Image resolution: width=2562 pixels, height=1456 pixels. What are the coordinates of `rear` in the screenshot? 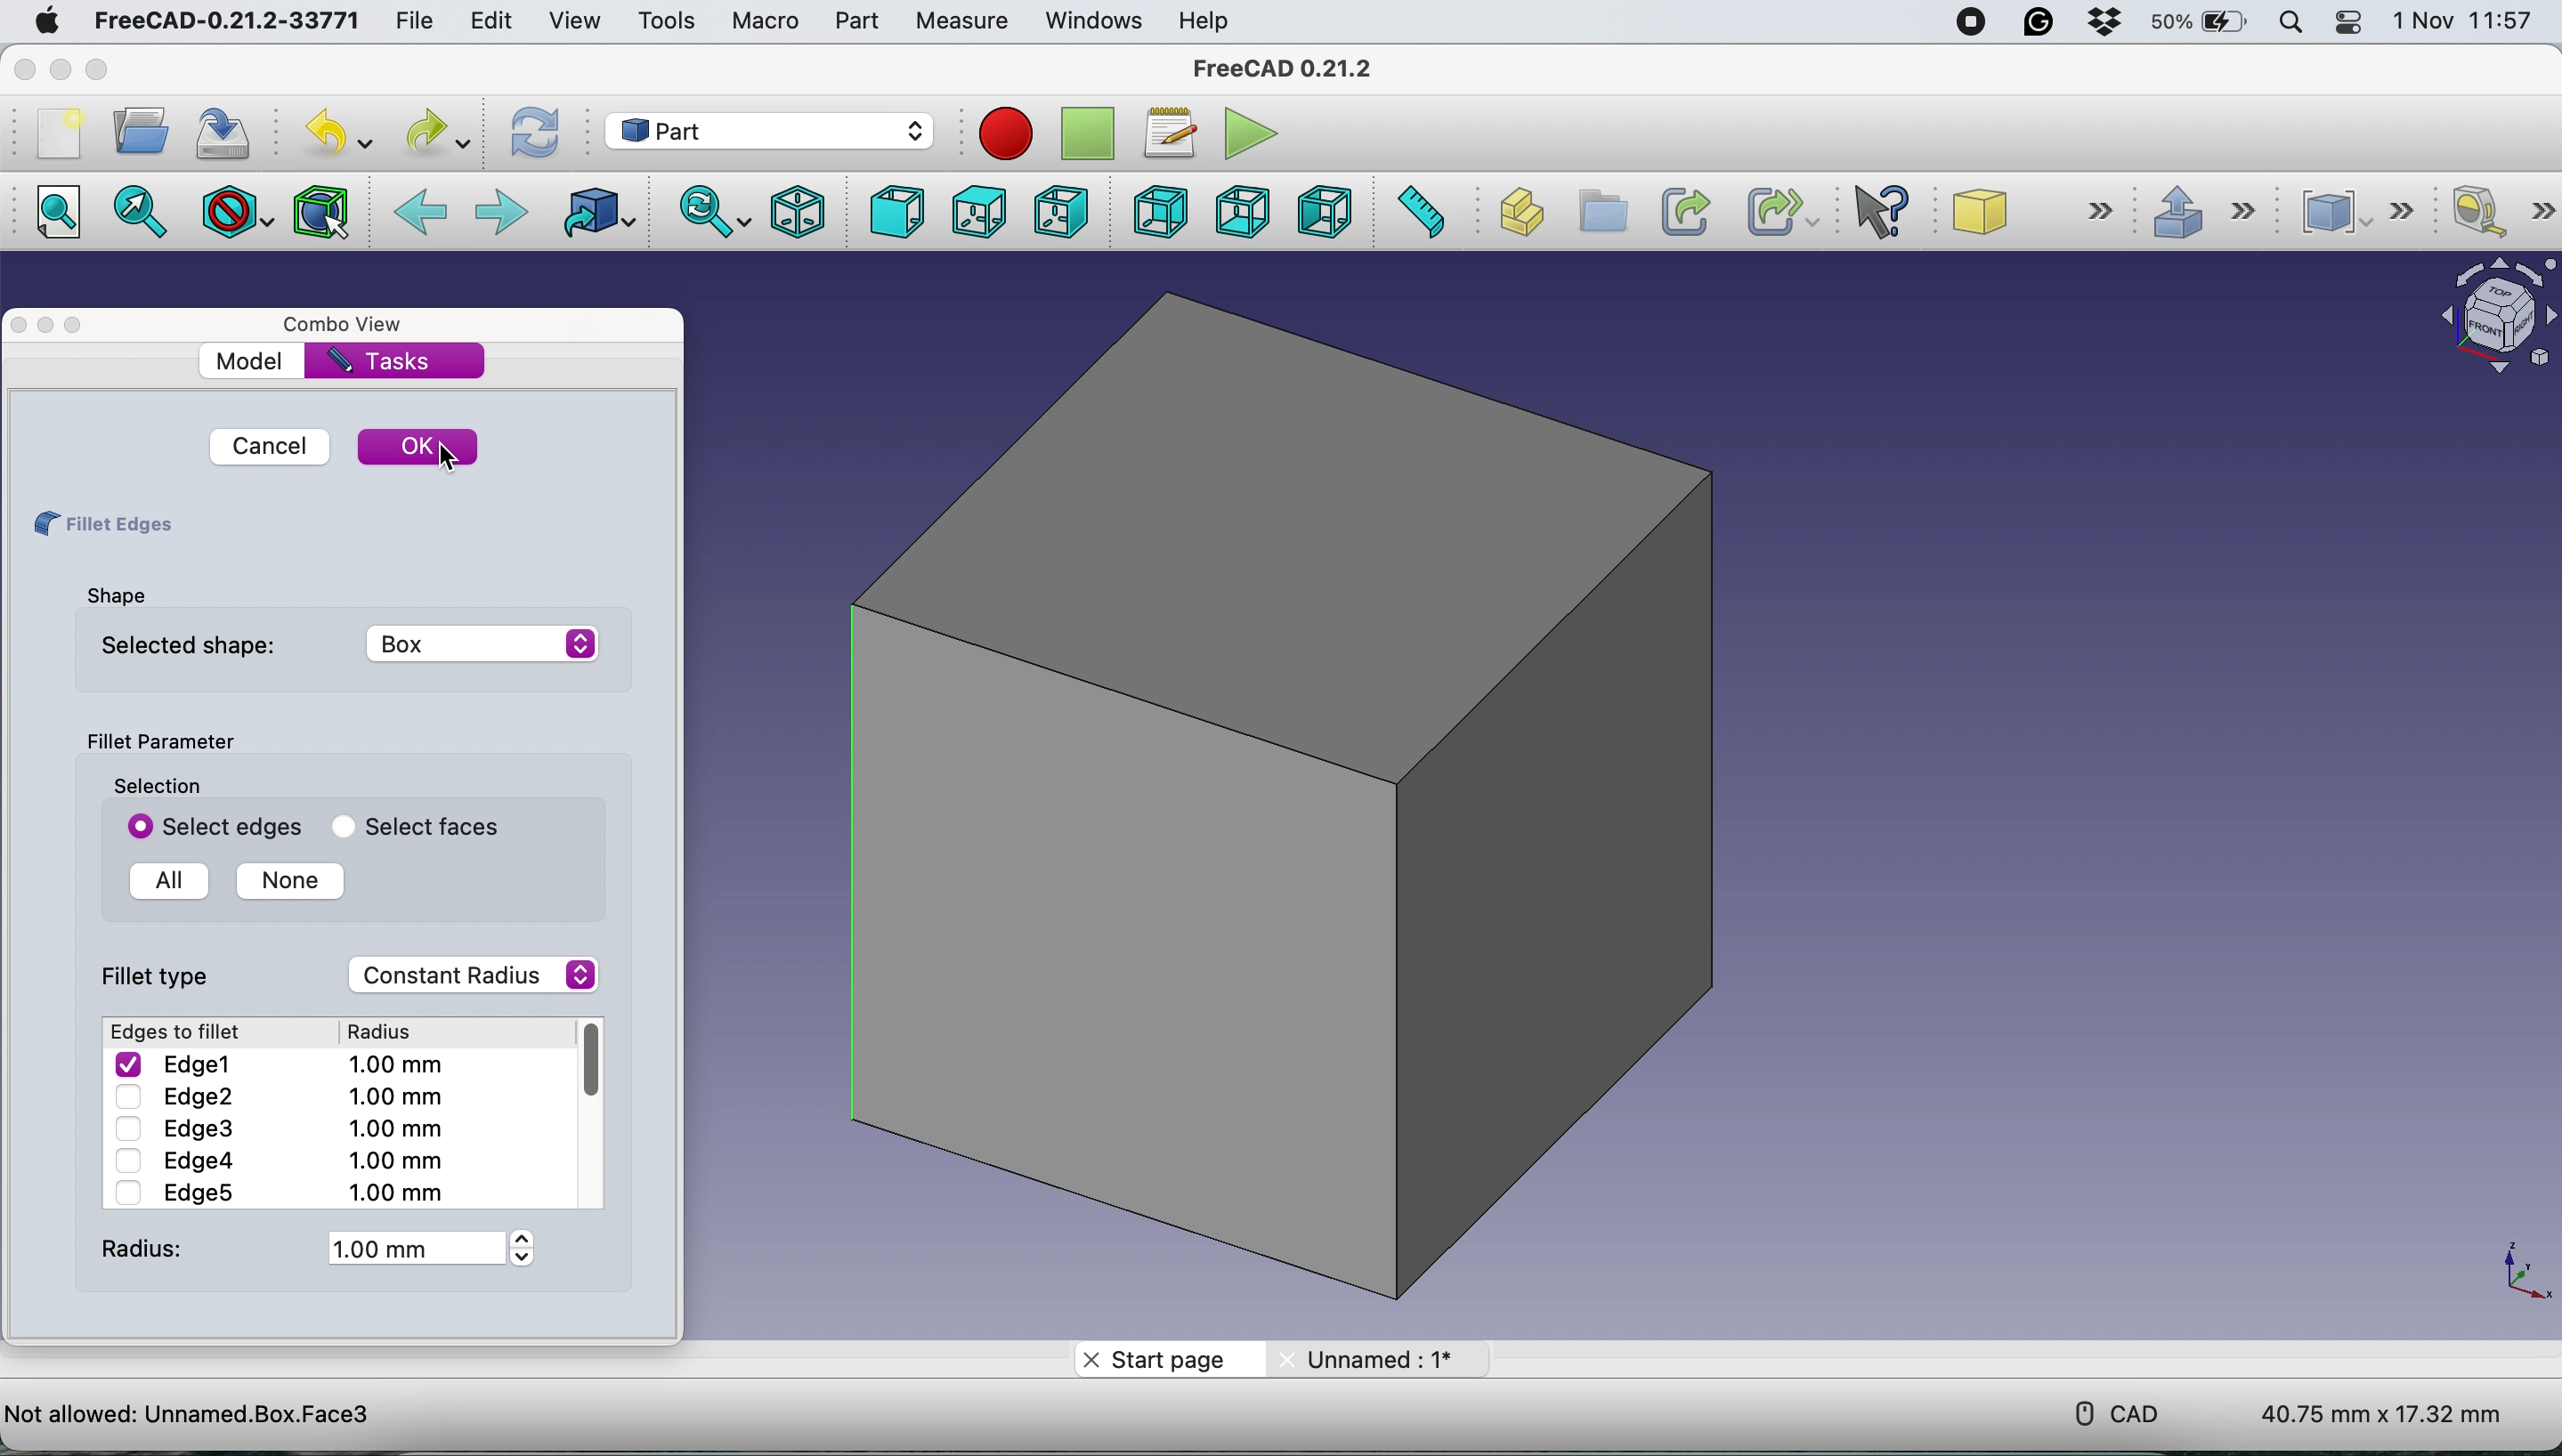 It's located at (1160, 211).